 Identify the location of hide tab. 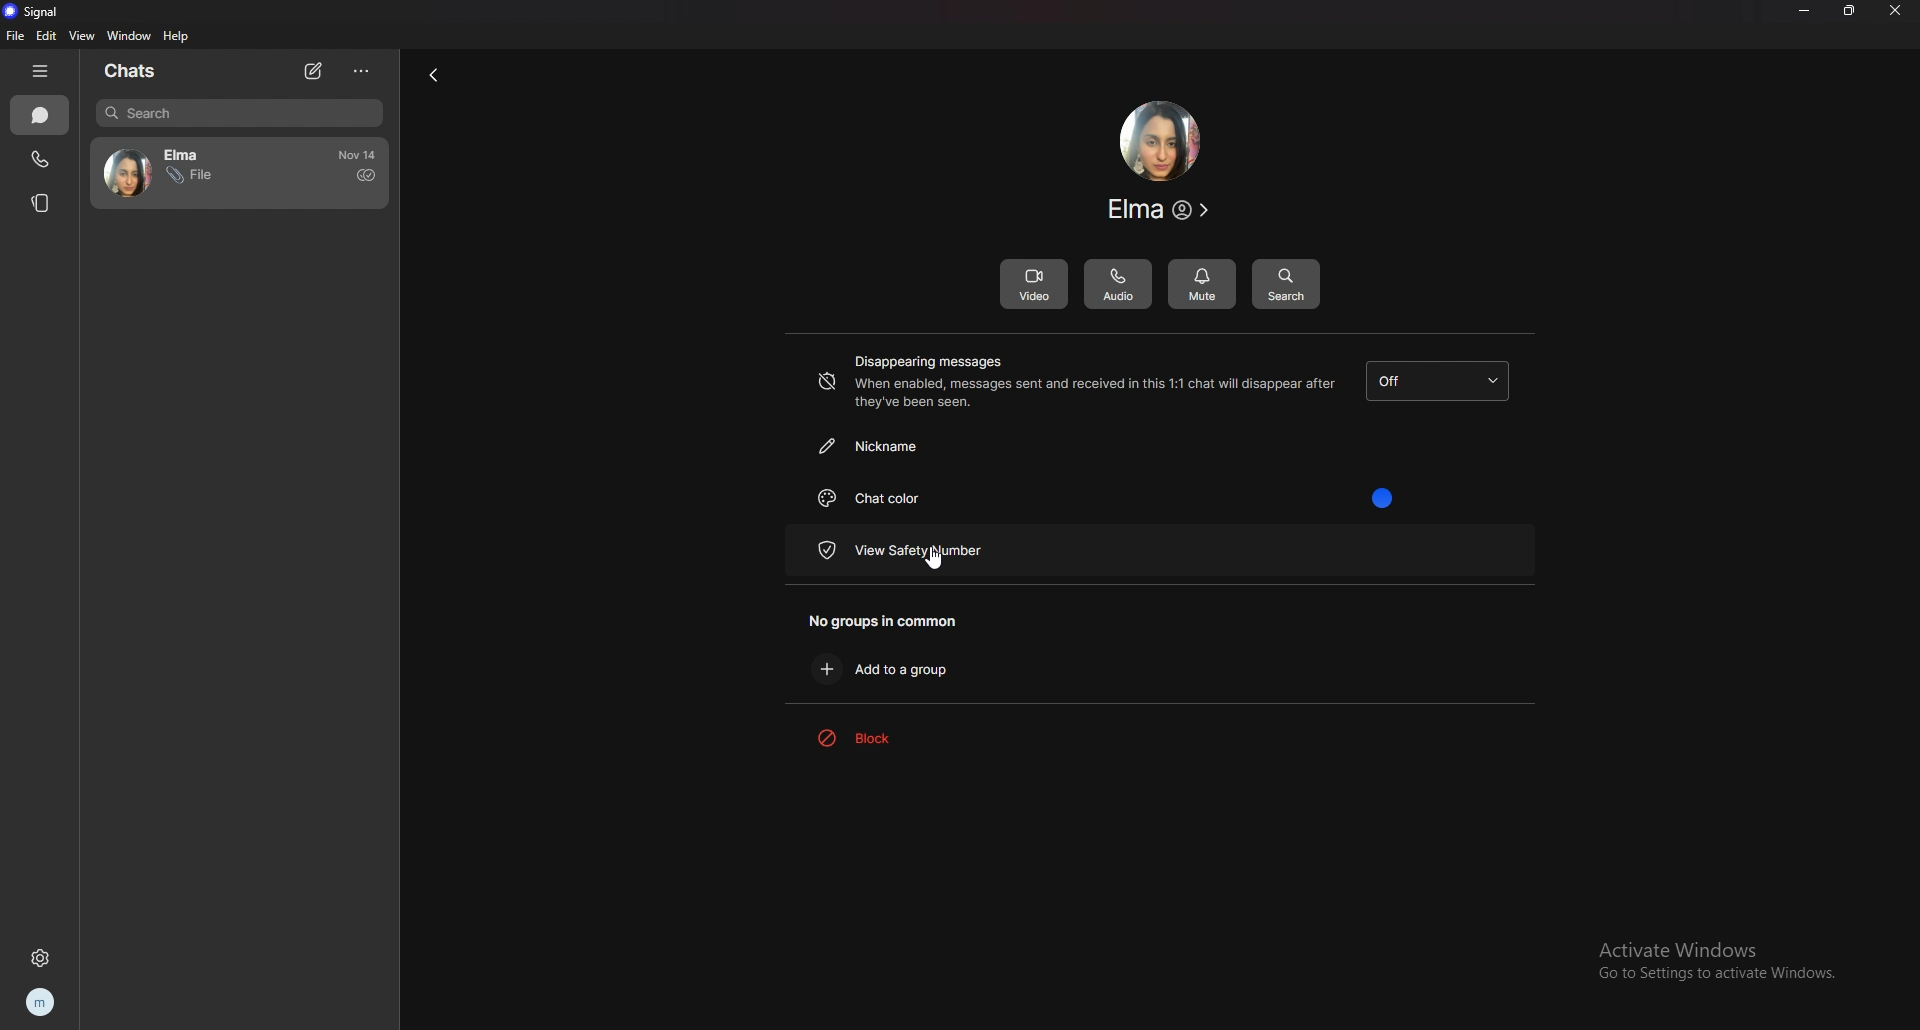
(43, 71).